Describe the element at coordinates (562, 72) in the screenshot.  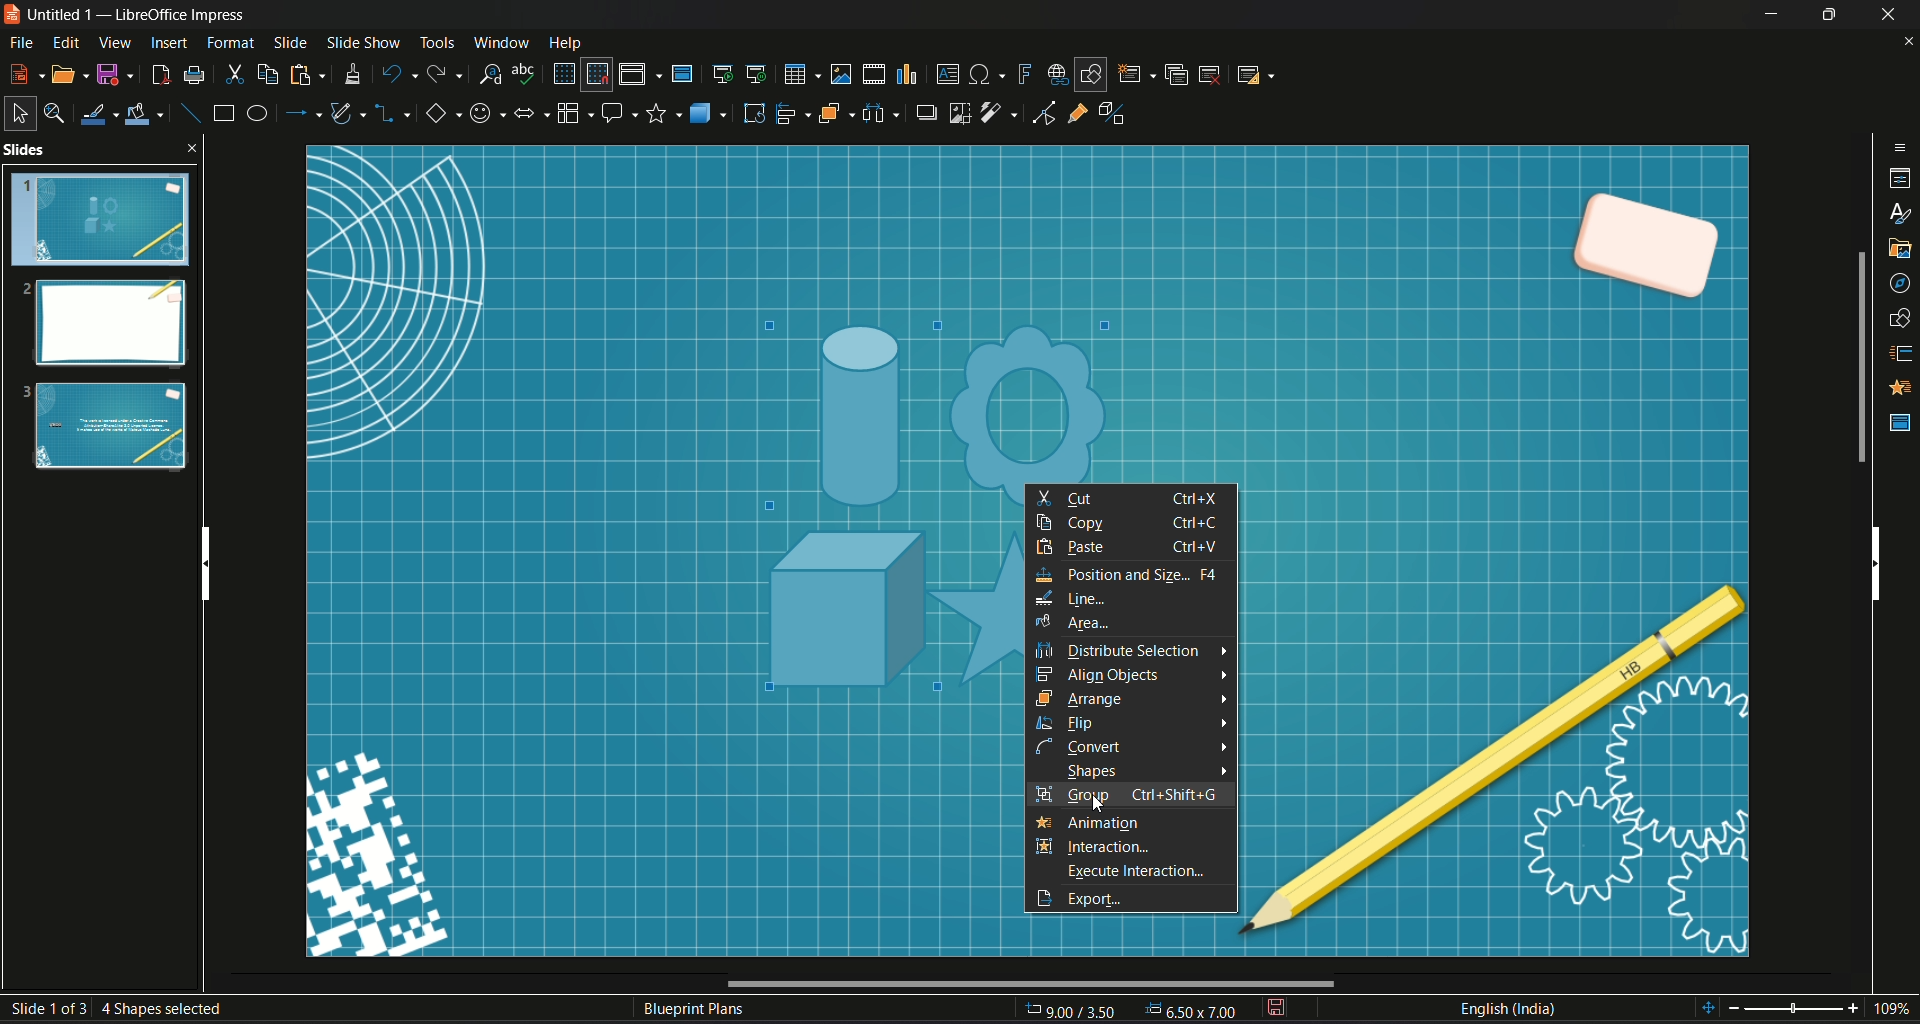
I see `display grid` at that location.